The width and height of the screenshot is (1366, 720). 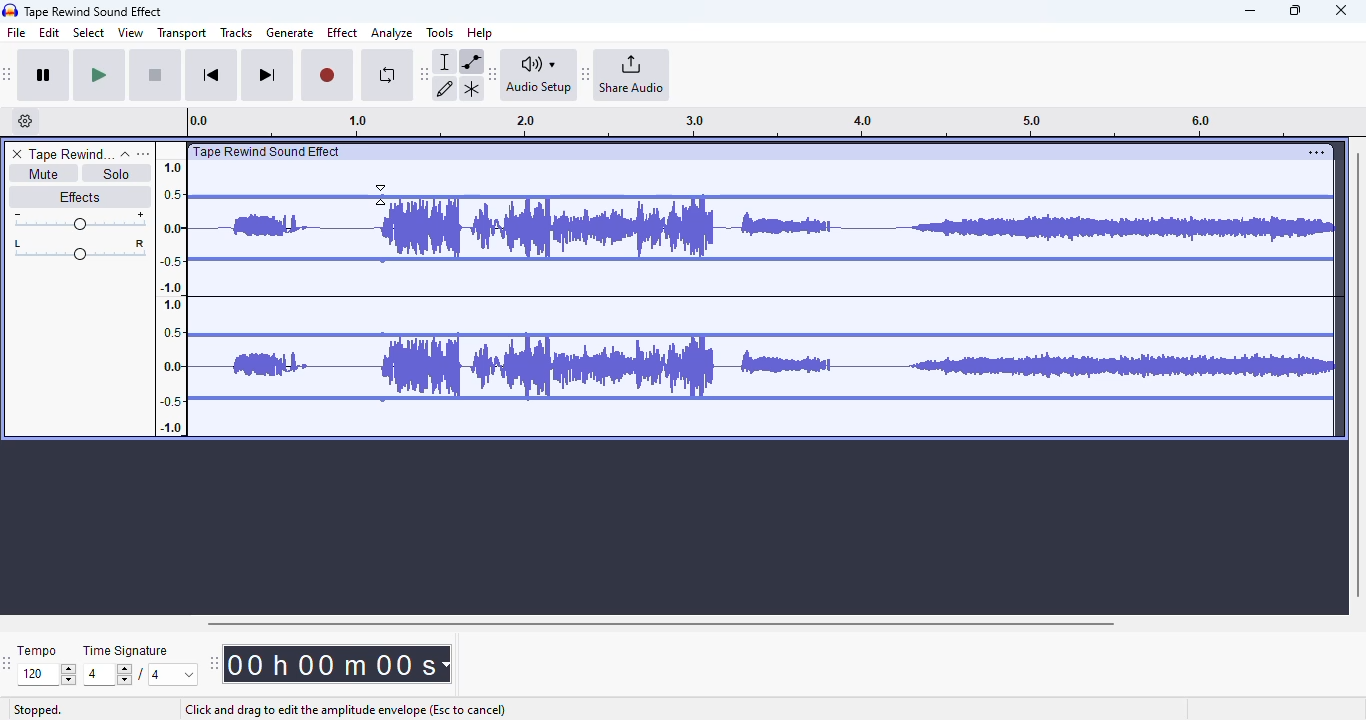 I want to click on tracks, so click(x=236, y=34).